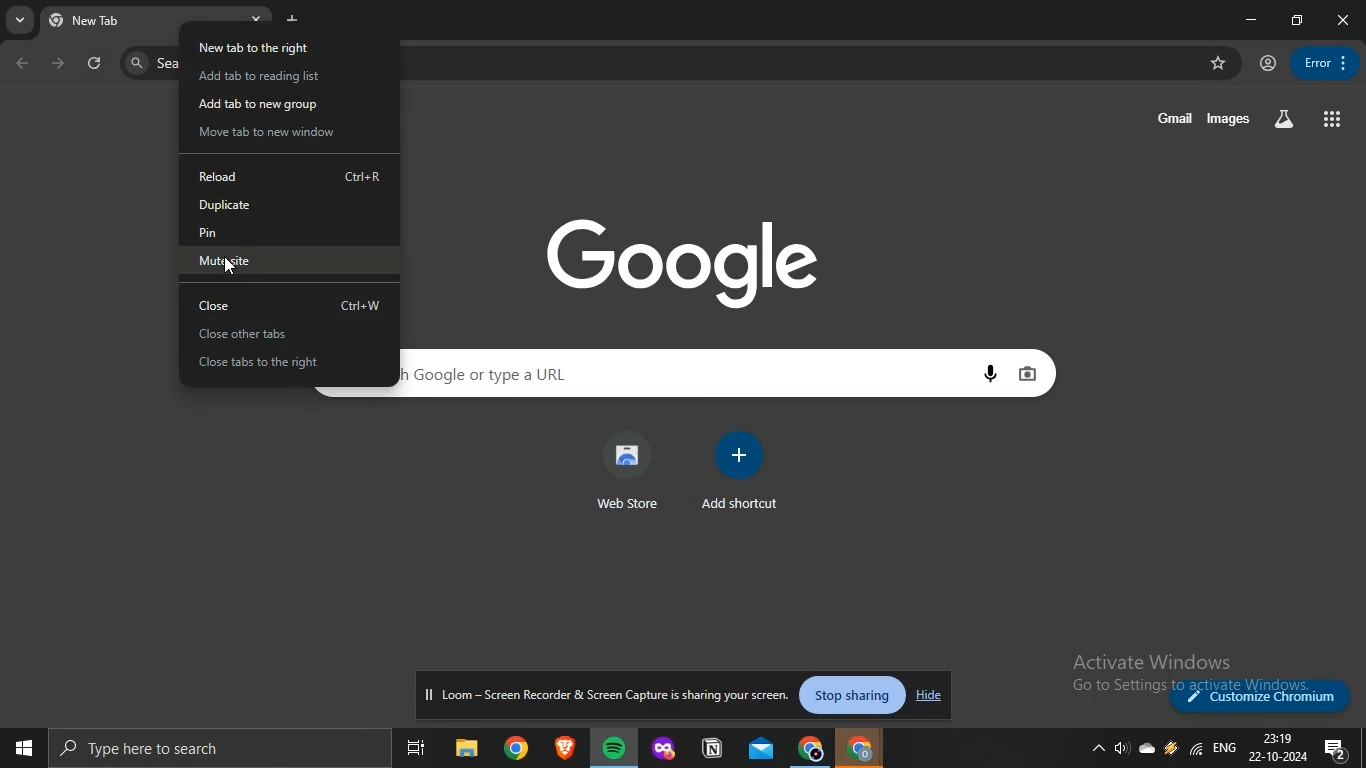  I want to click on restore down, so click(1299, 19).